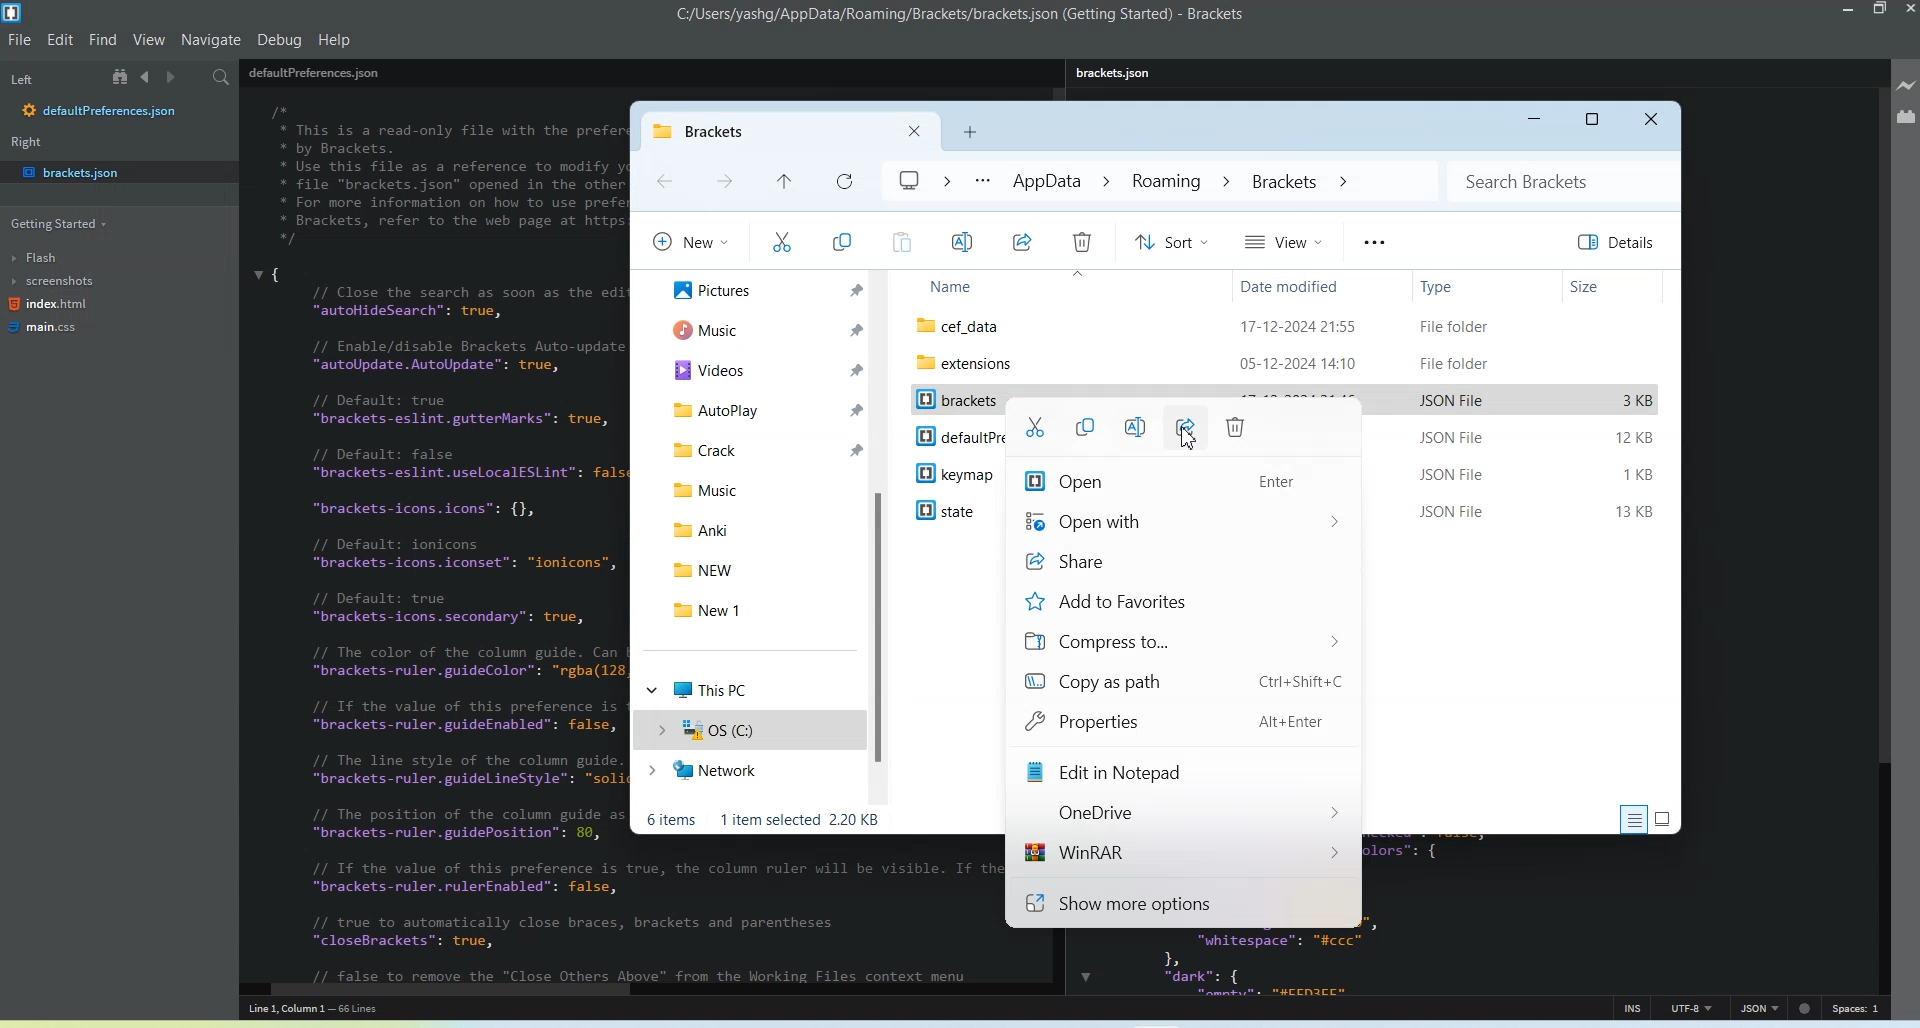 This screenshot has width=1920, height=1028. What do you see at coordinates (1325, 286) in the screenshot?
I see `Date modified` at bounding box center [1325, 286].